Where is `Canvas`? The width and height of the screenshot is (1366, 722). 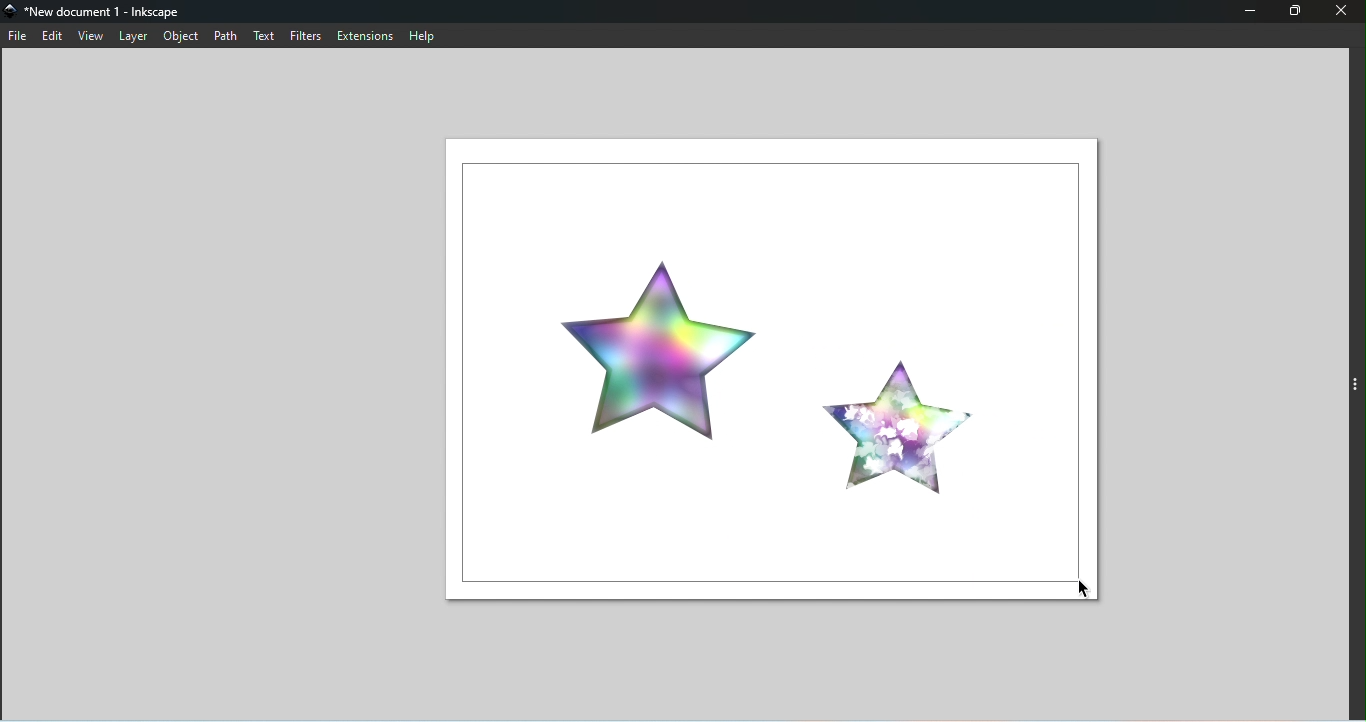
Canvas is located at coordinates (772, 370).